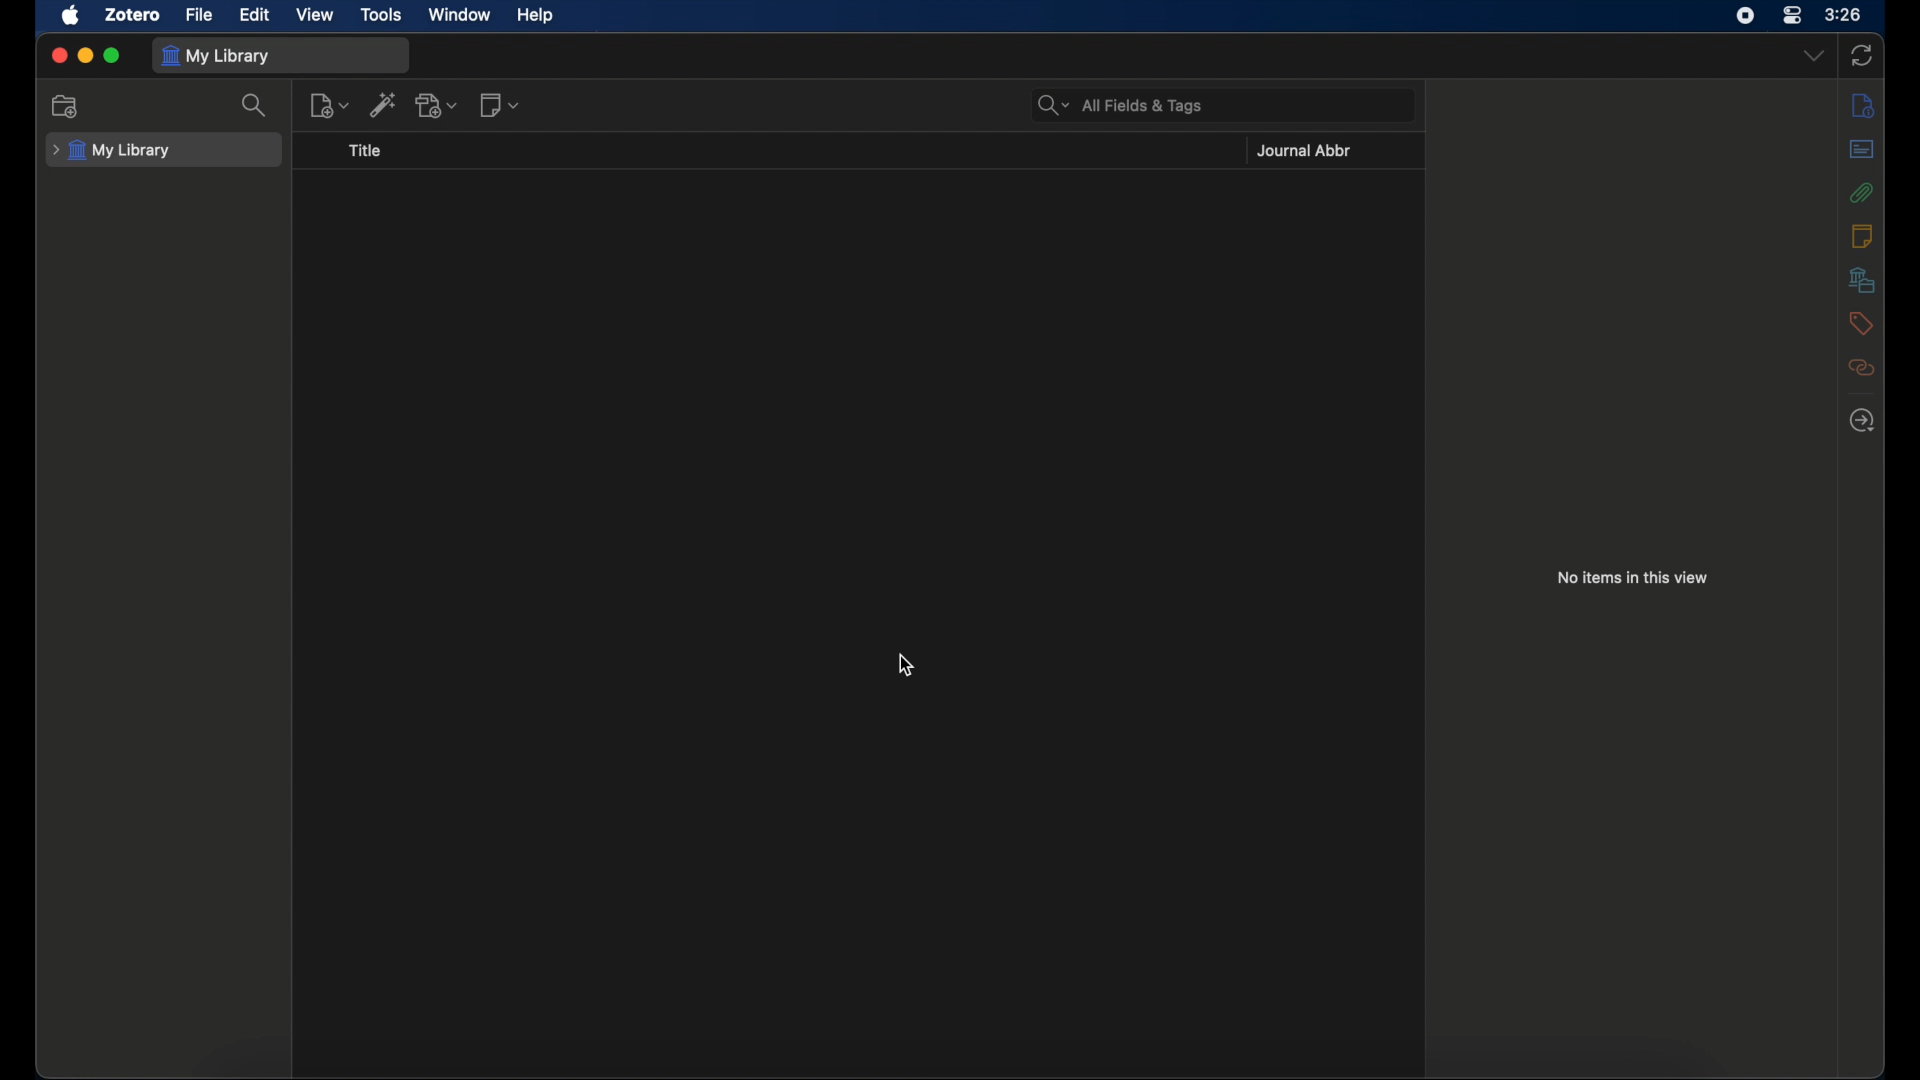  Describe the element at coordinates (1633, 576) in the screenshot. I see `no items in this view` at that location.